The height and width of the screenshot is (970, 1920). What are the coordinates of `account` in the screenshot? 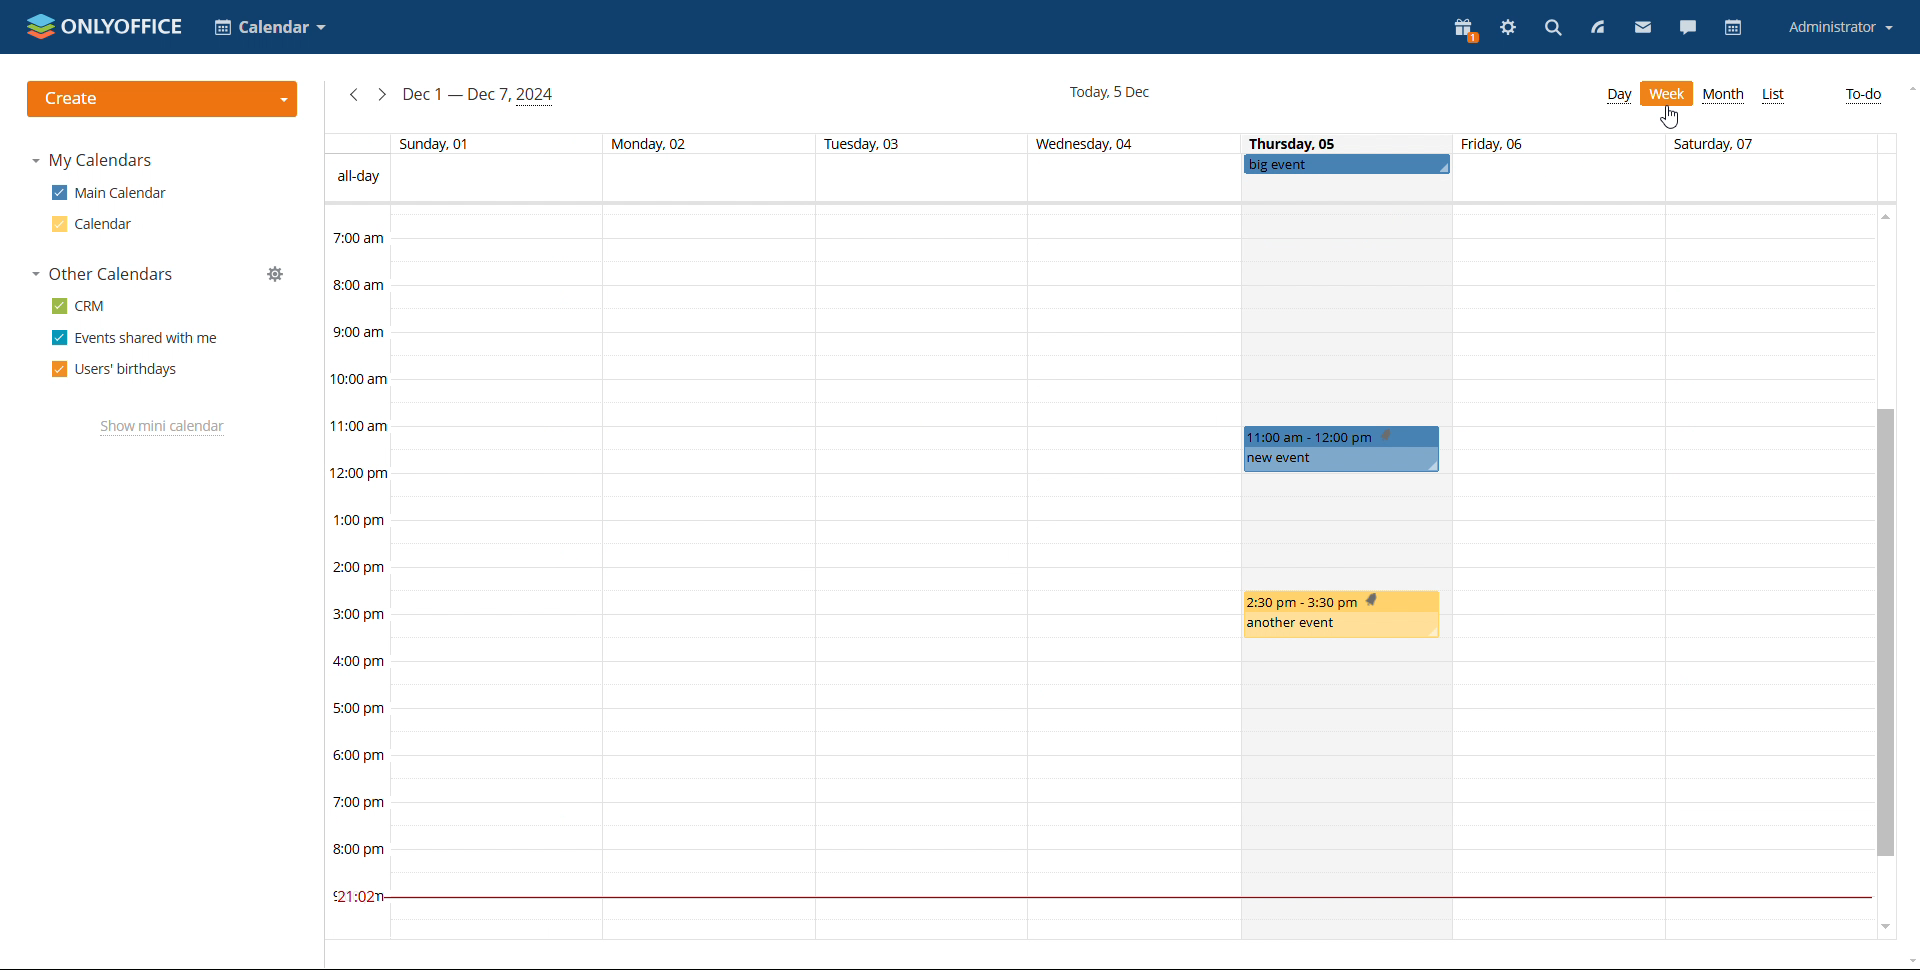 It's located at (1841, 27).